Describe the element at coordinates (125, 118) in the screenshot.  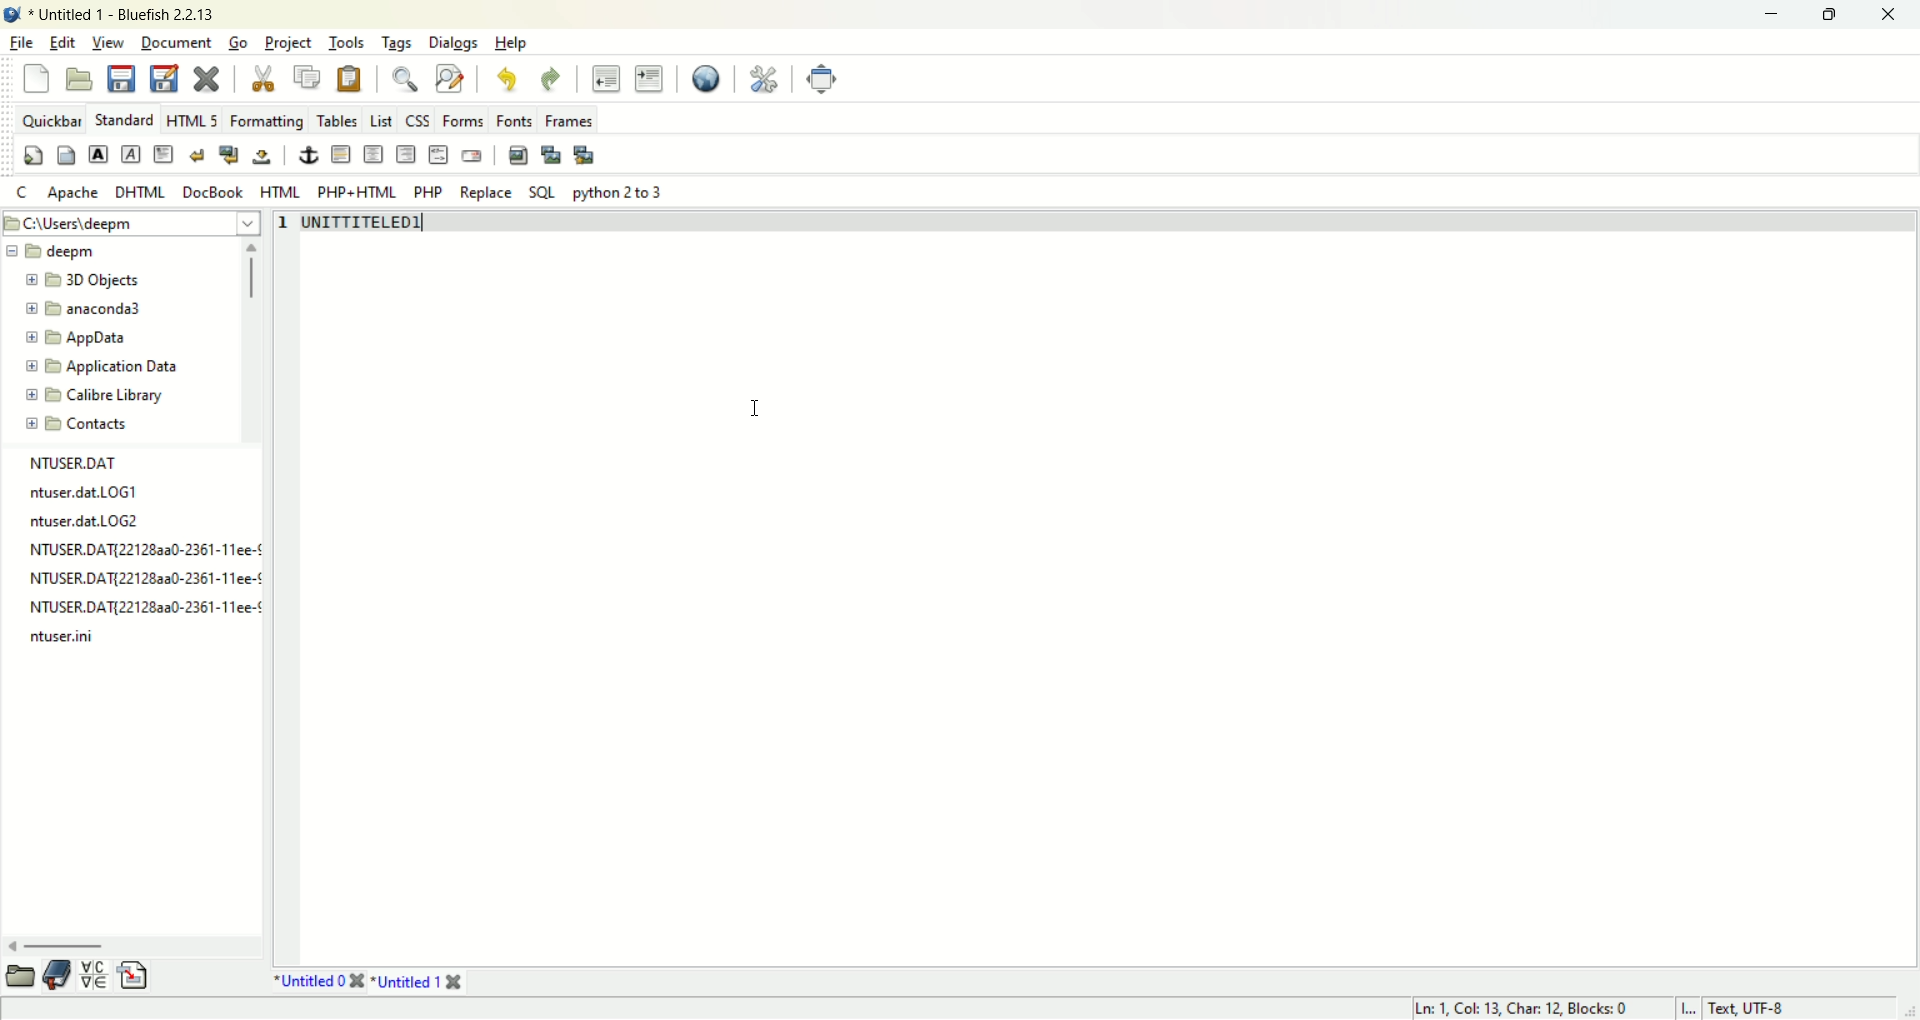
I see `STANDARD` at that location.